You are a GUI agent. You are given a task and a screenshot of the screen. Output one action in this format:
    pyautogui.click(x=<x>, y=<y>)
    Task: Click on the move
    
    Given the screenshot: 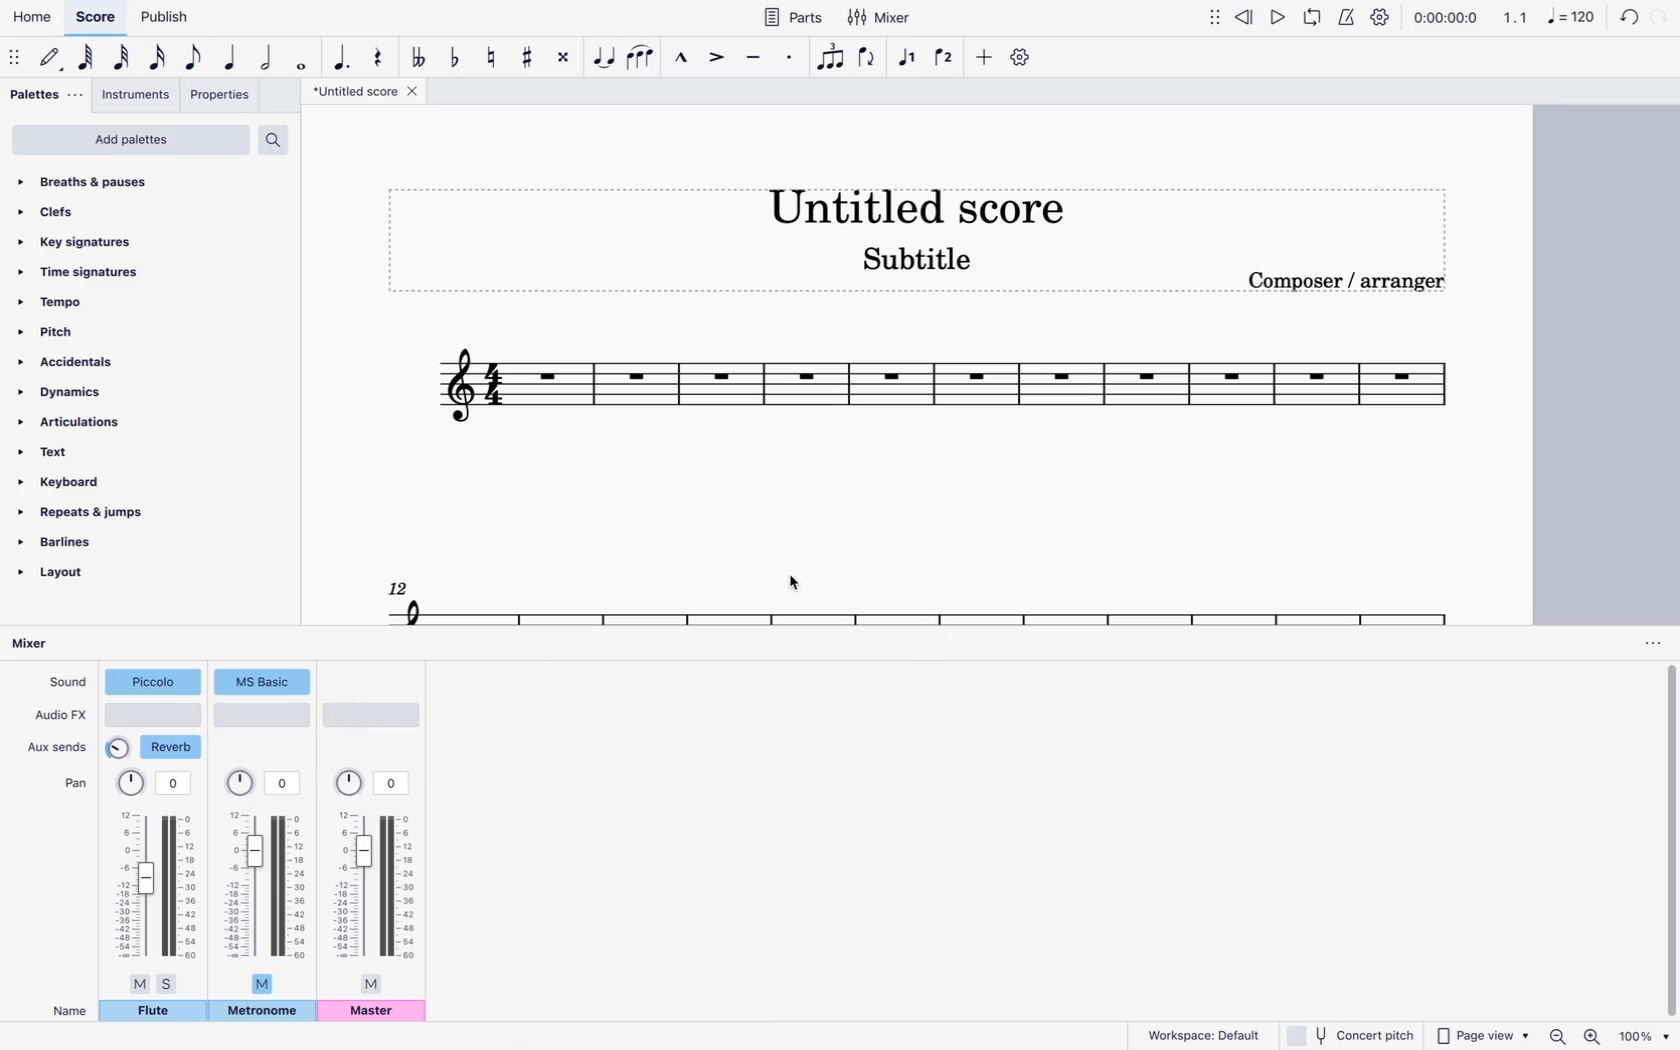 What is the action you would take?
    pyautogui.click(x=16, y=56)
    